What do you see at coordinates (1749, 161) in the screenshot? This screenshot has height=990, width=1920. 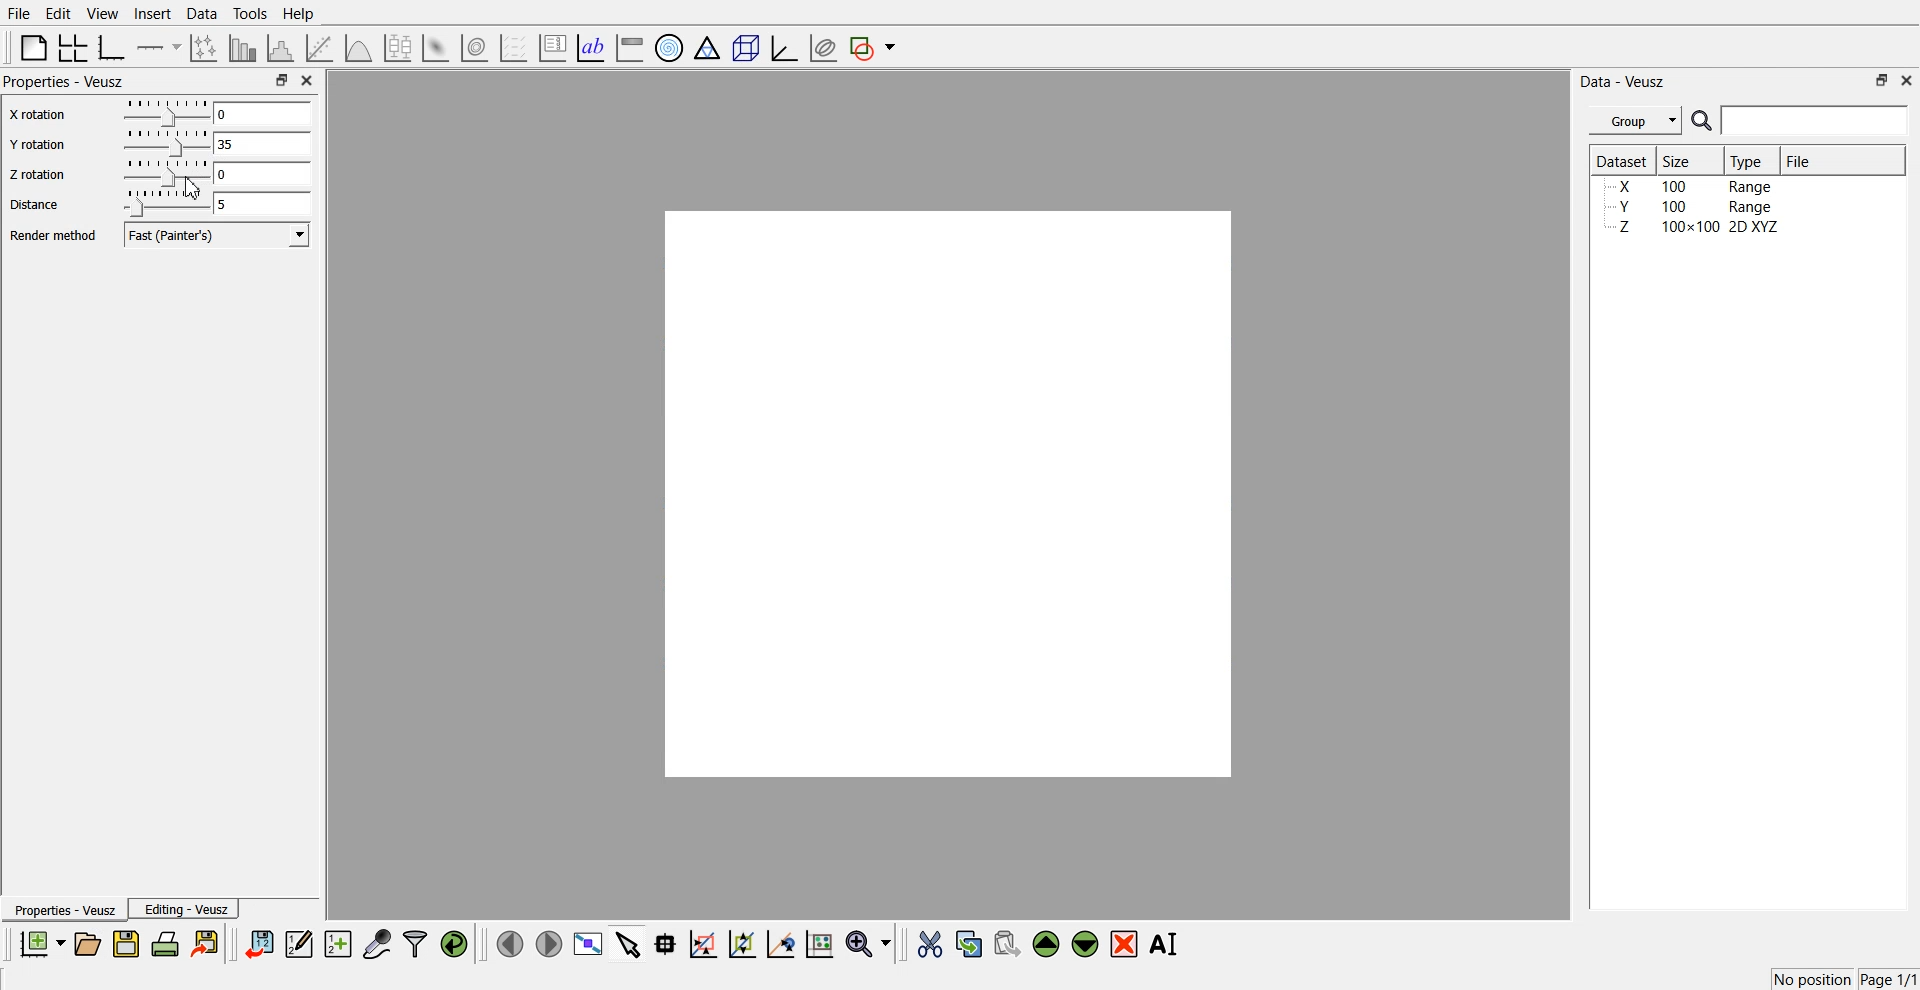 I see `Type` at bounding box center [1749, 161].